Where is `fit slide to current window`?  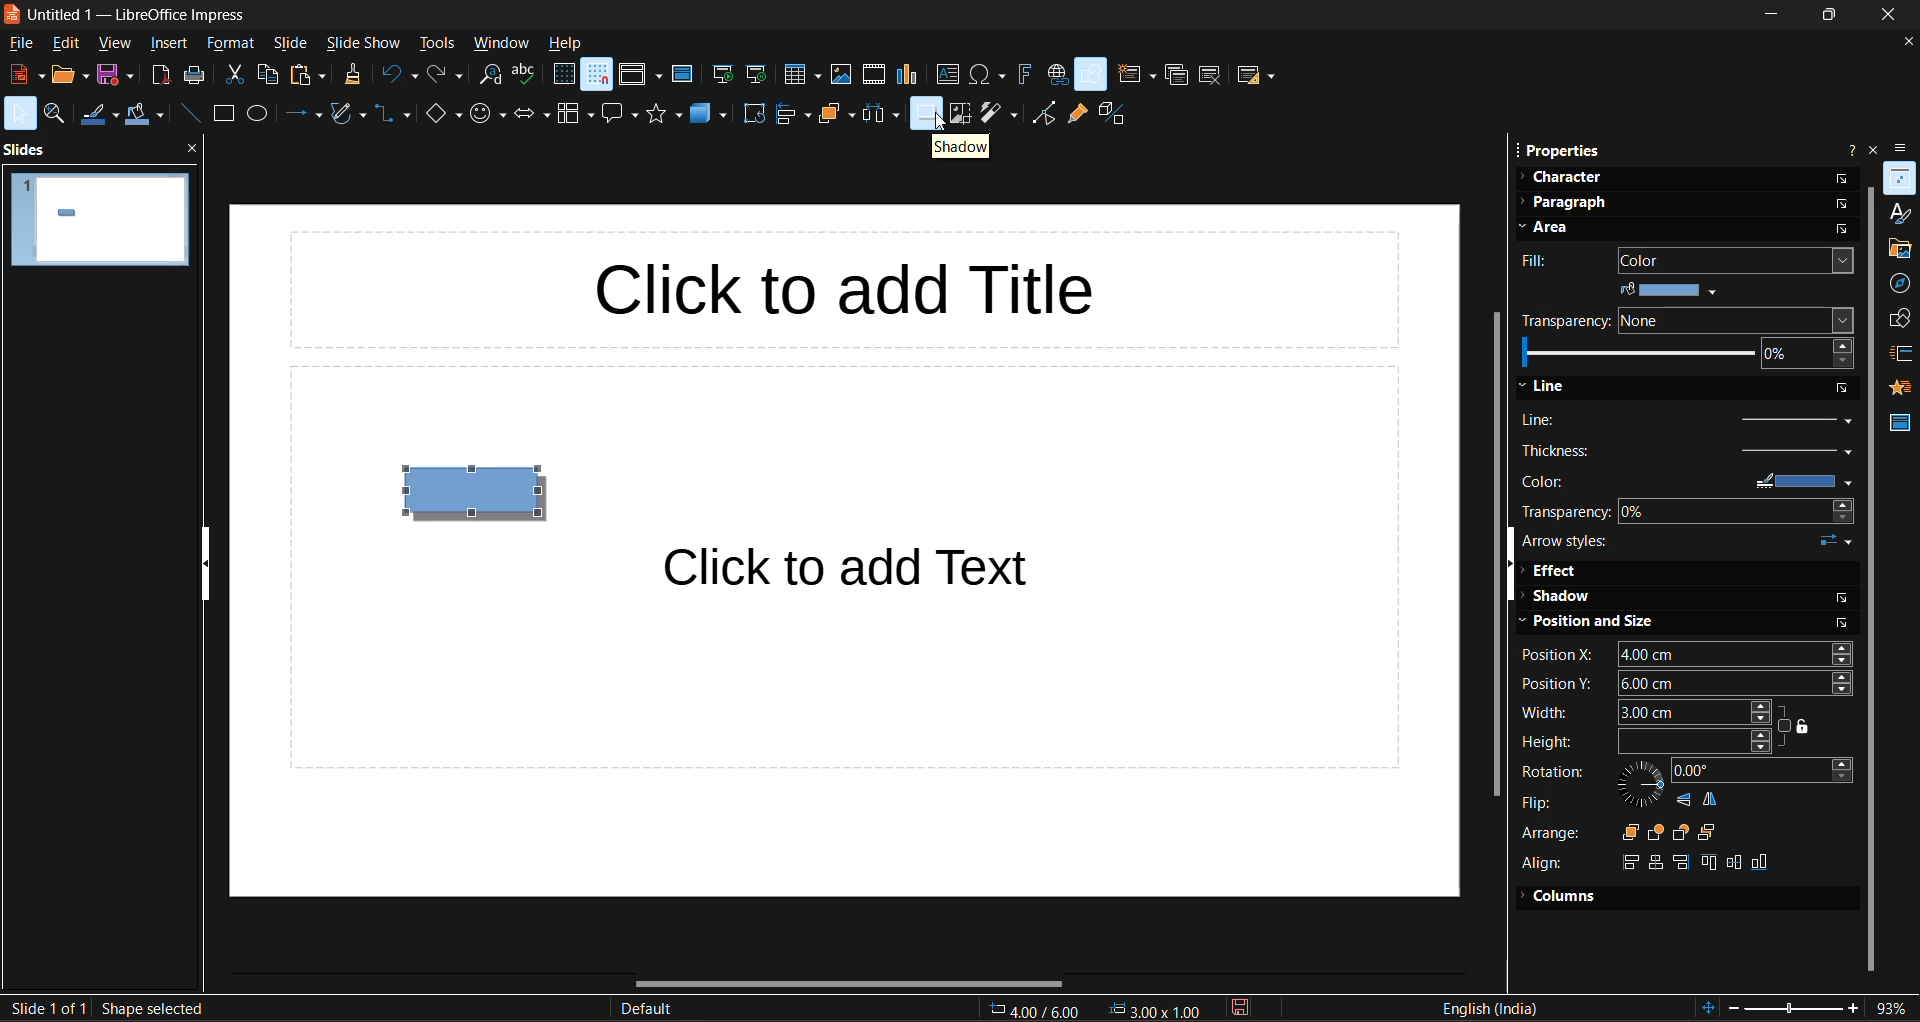
fit slide to current window is located at coordinates (1707, 1006).